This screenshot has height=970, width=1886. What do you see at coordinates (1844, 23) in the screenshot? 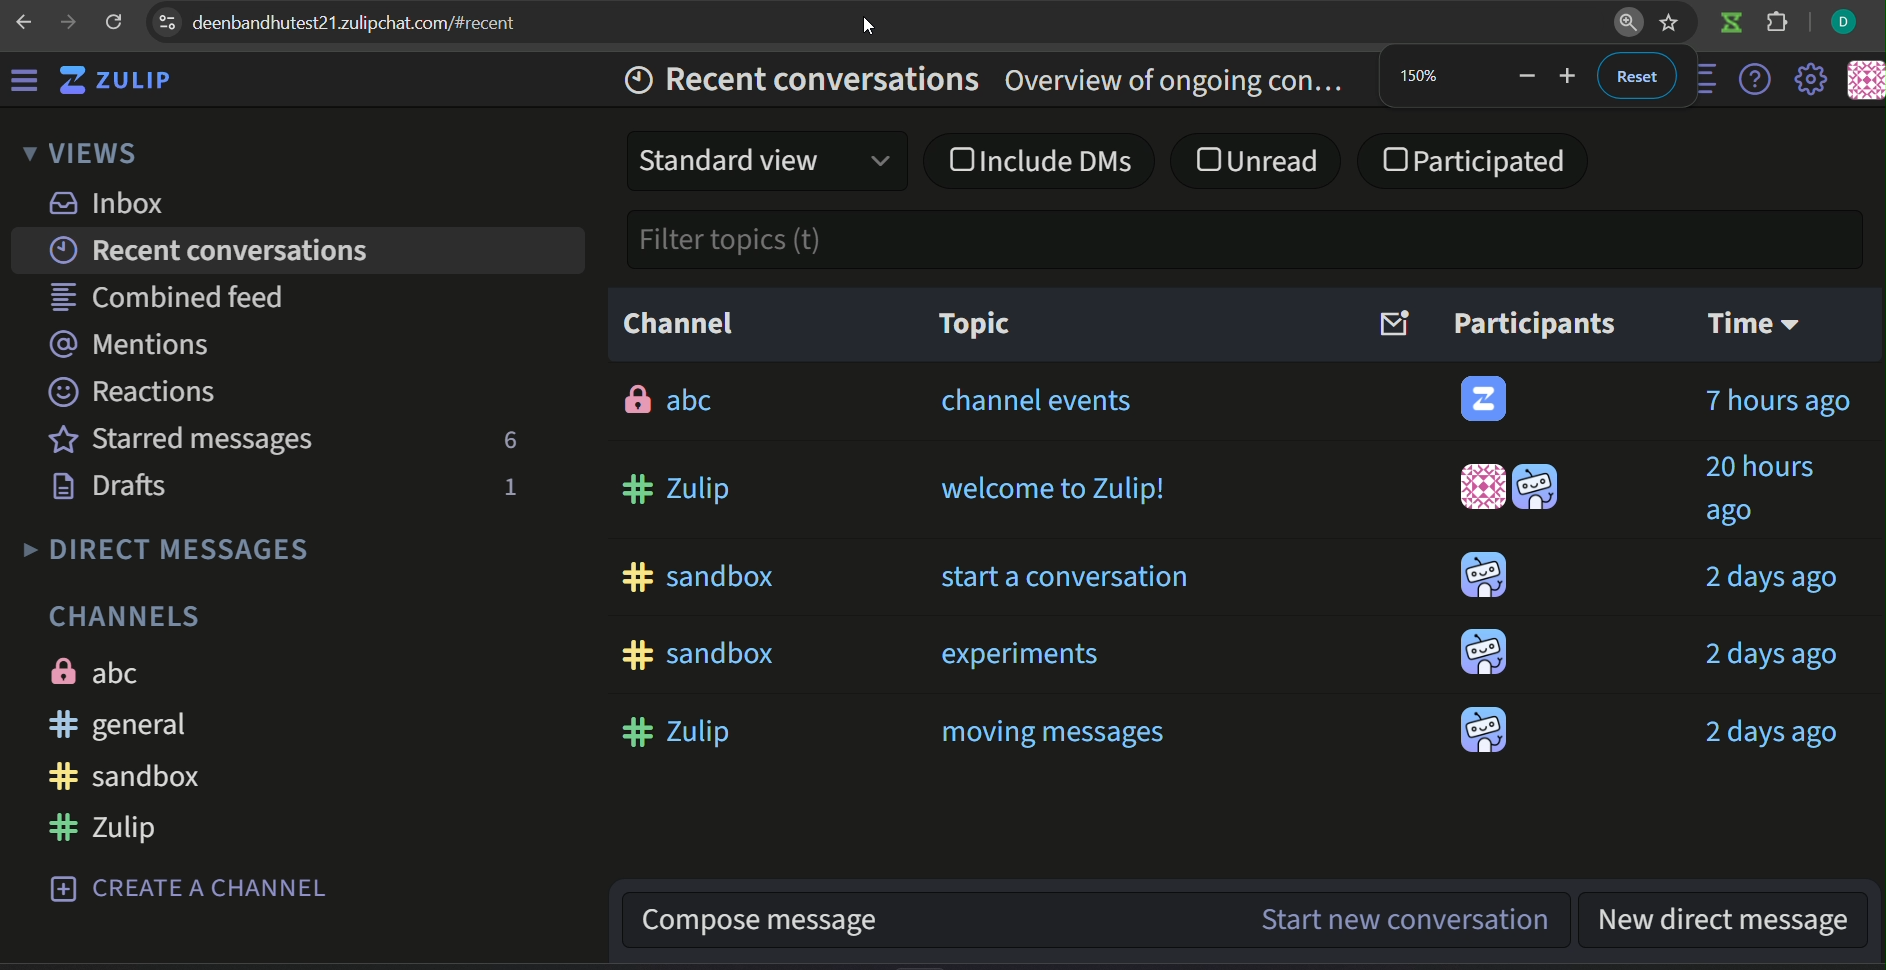
I see `profile icon` at bounding box center [1844, 23].